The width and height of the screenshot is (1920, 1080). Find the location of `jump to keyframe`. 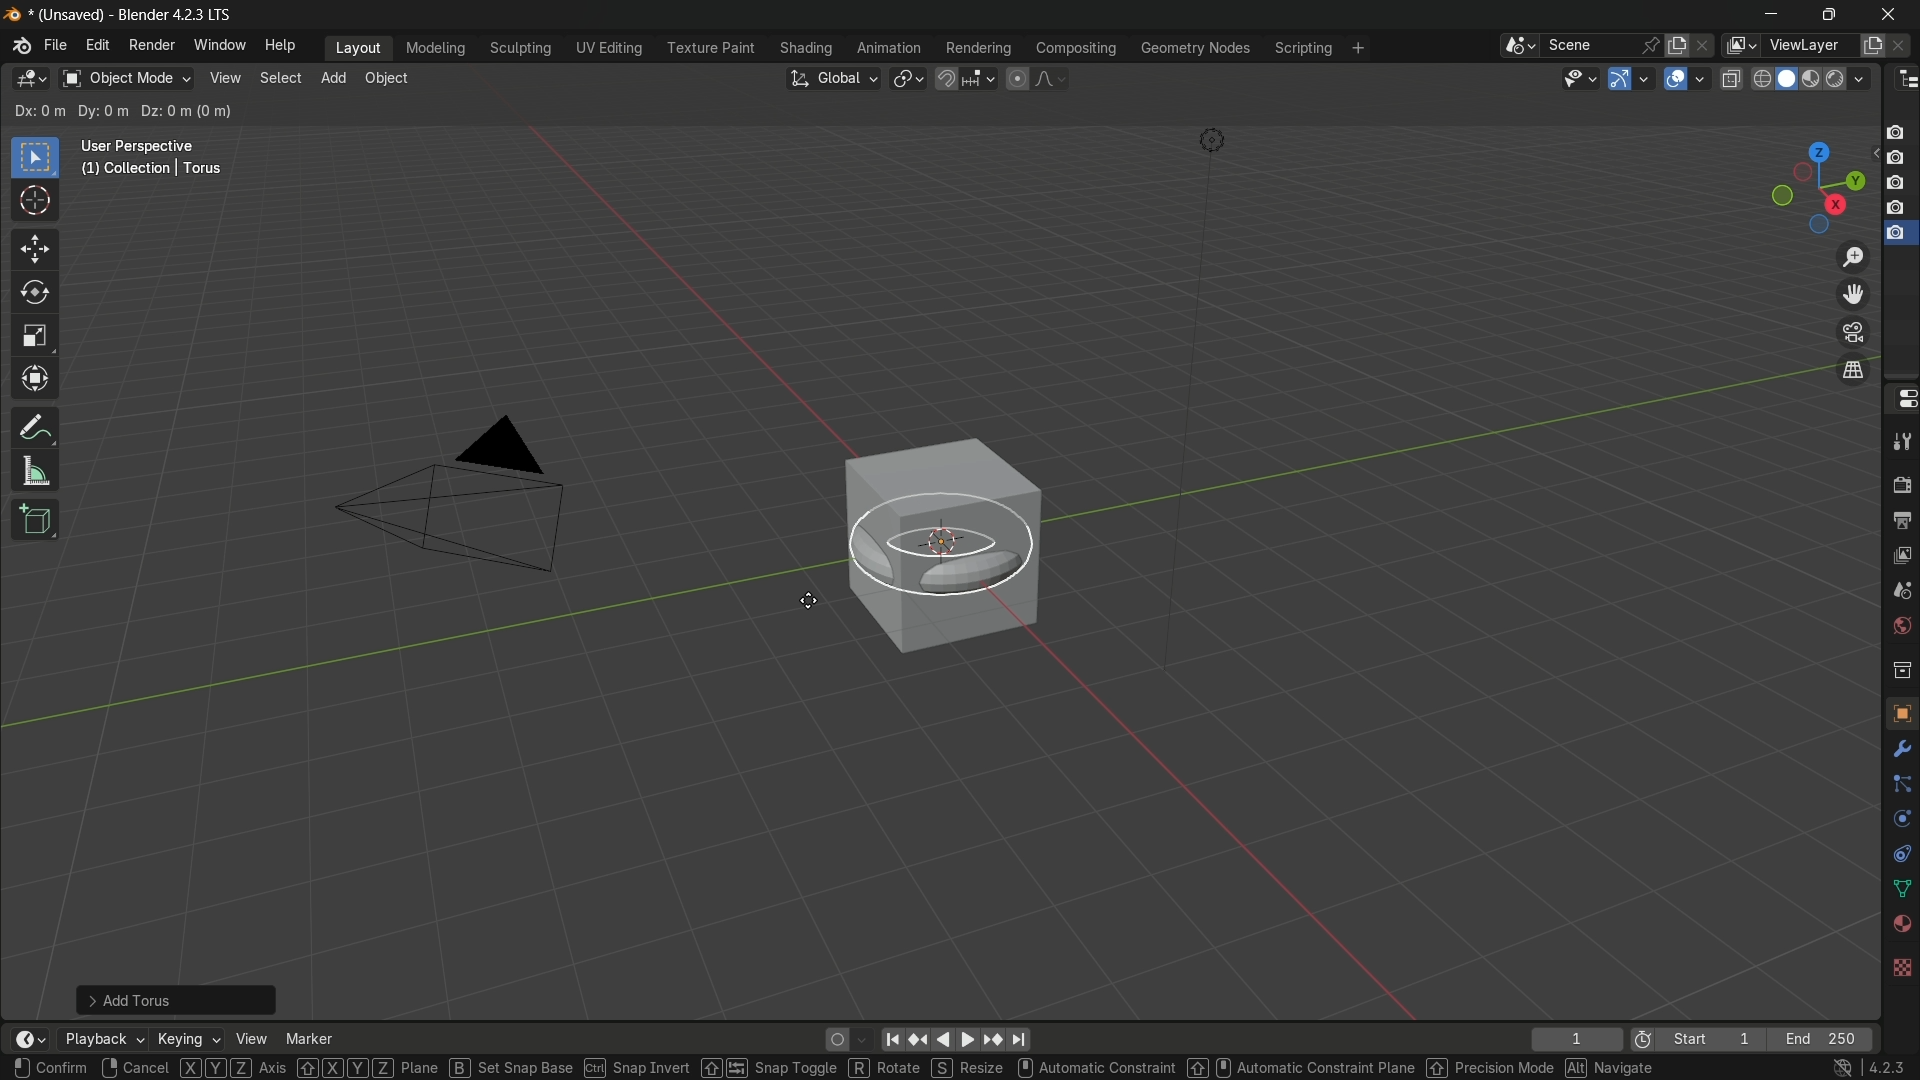

jump to keyframe is located at coordinates (996, 1041).